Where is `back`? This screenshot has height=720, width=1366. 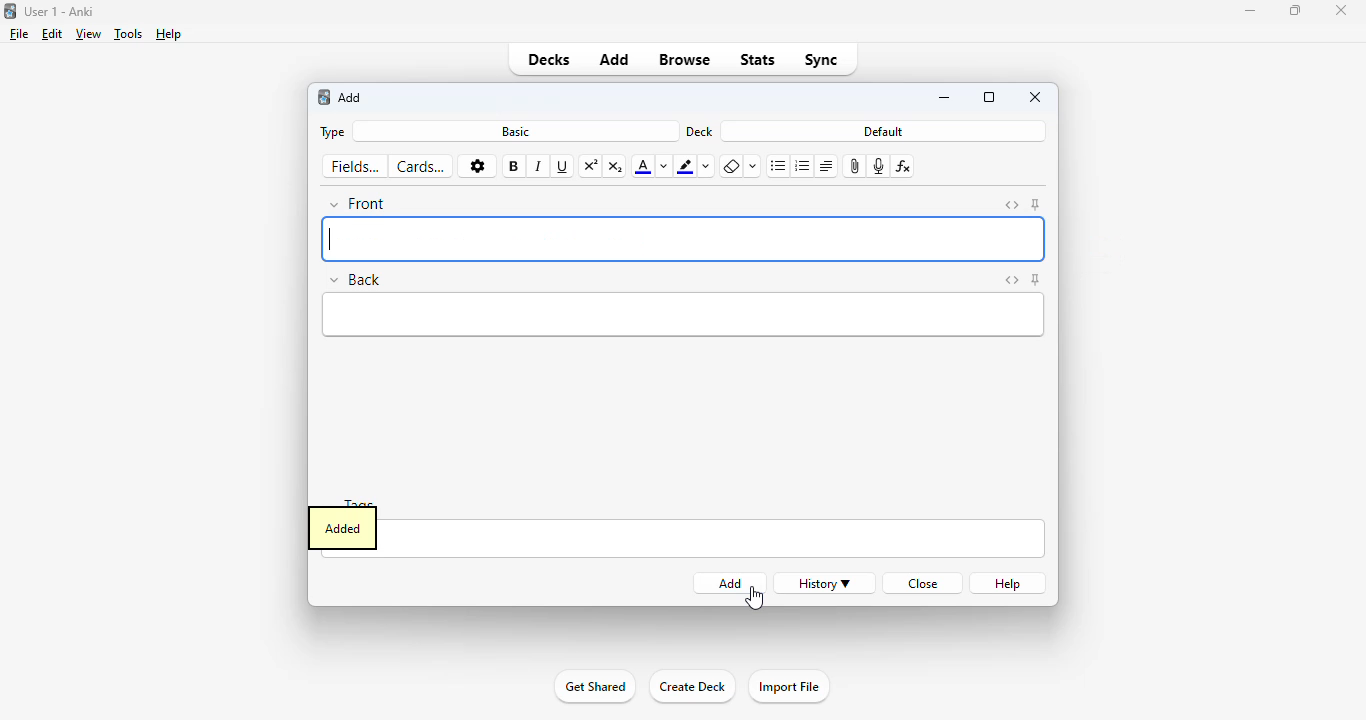
back is located at coordinates (356, 280).